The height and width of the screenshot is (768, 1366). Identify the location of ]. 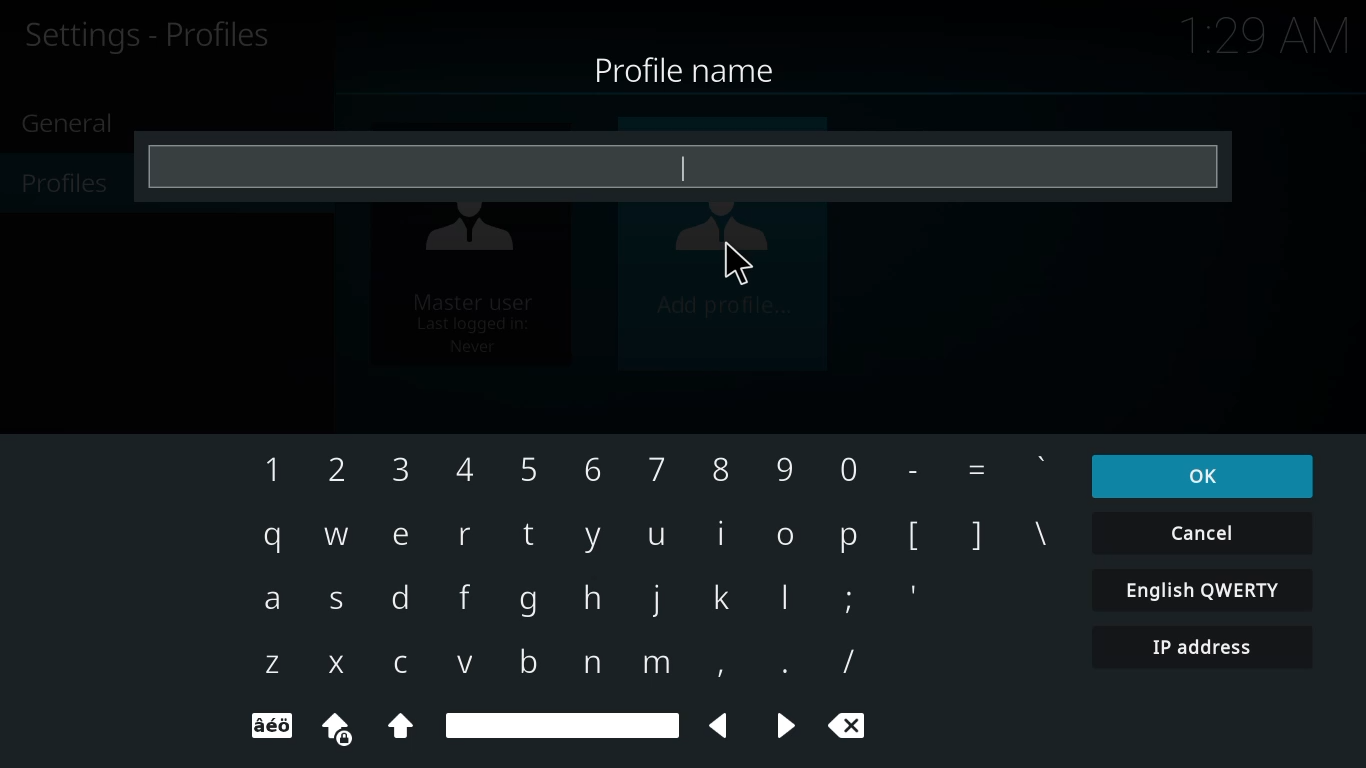
(977, 542).